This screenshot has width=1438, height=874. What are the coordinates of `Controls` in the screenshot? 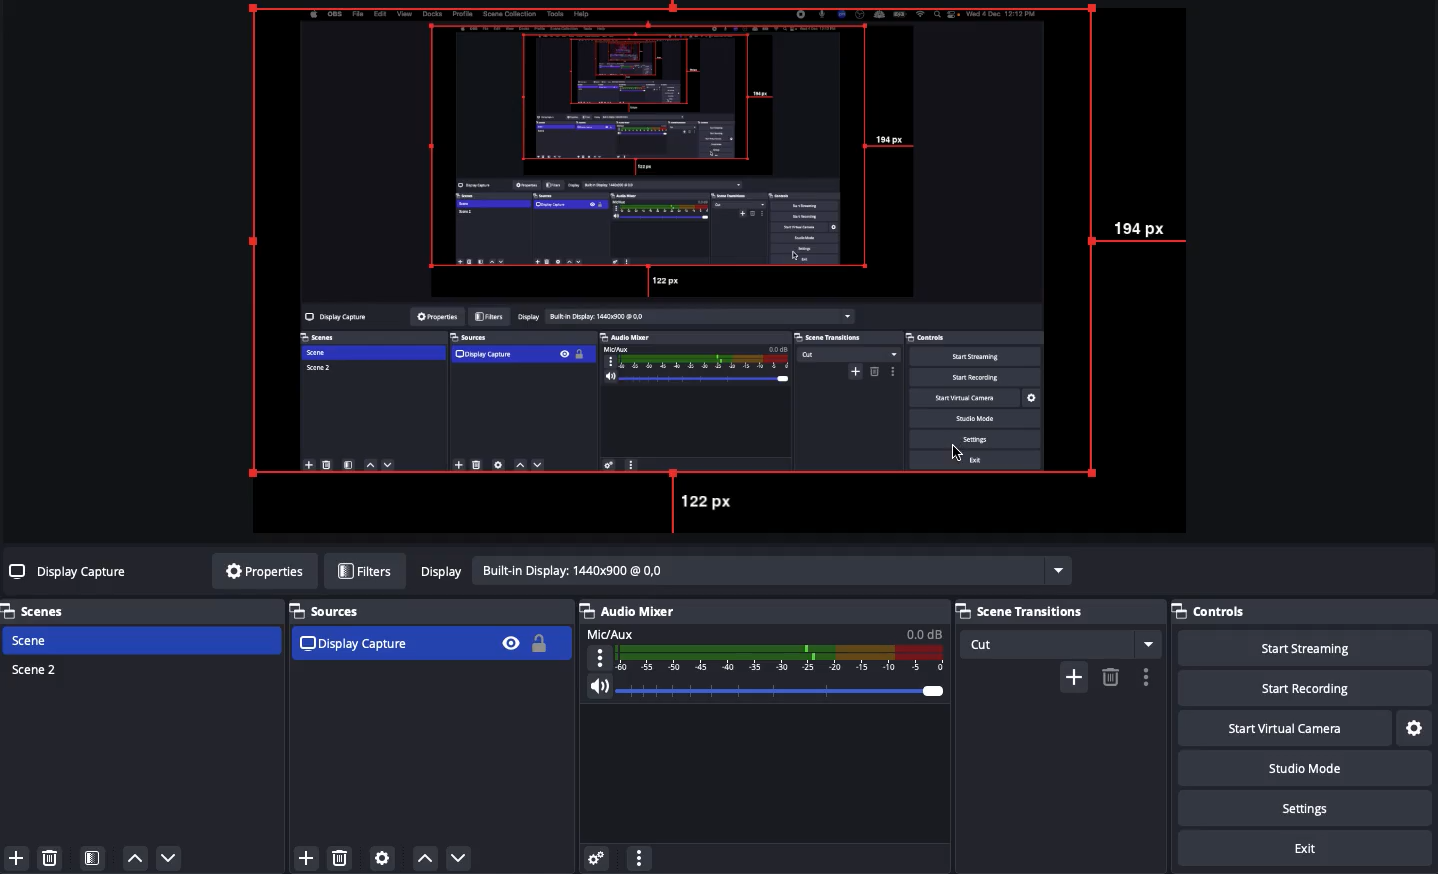 It's located at (1234, 613).